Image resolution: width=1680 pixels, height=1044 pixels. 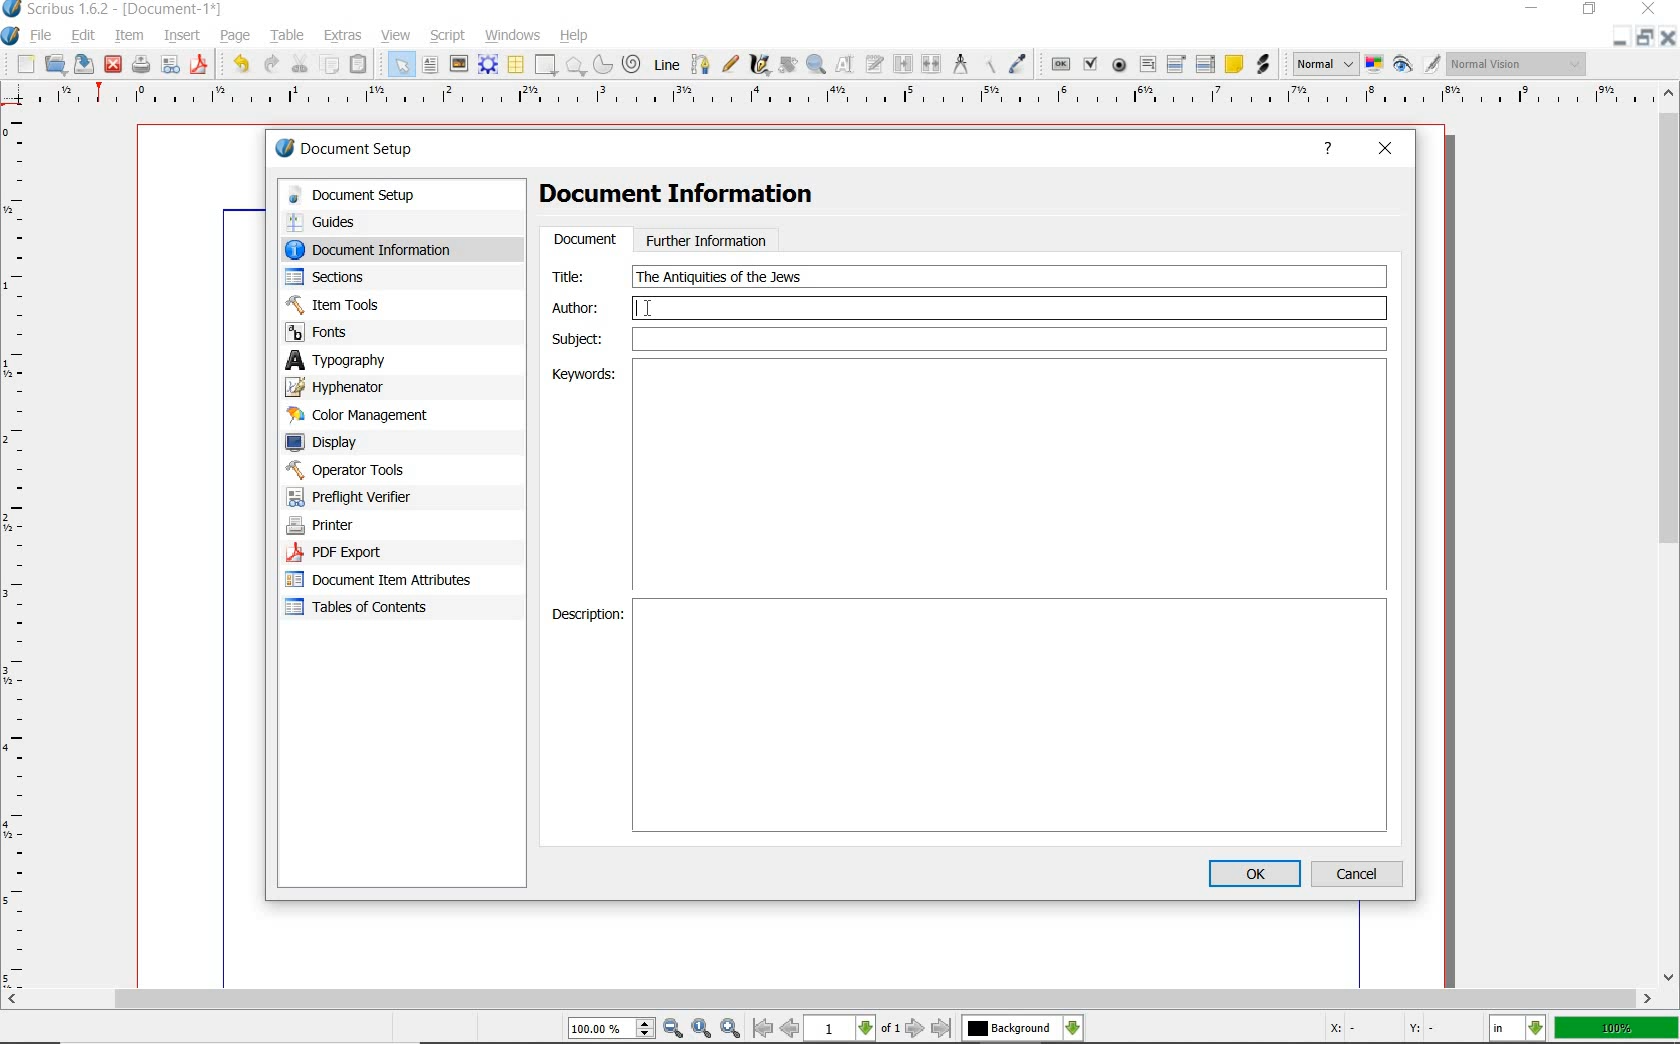 I want to click on Title, so click(x=581, y=276).